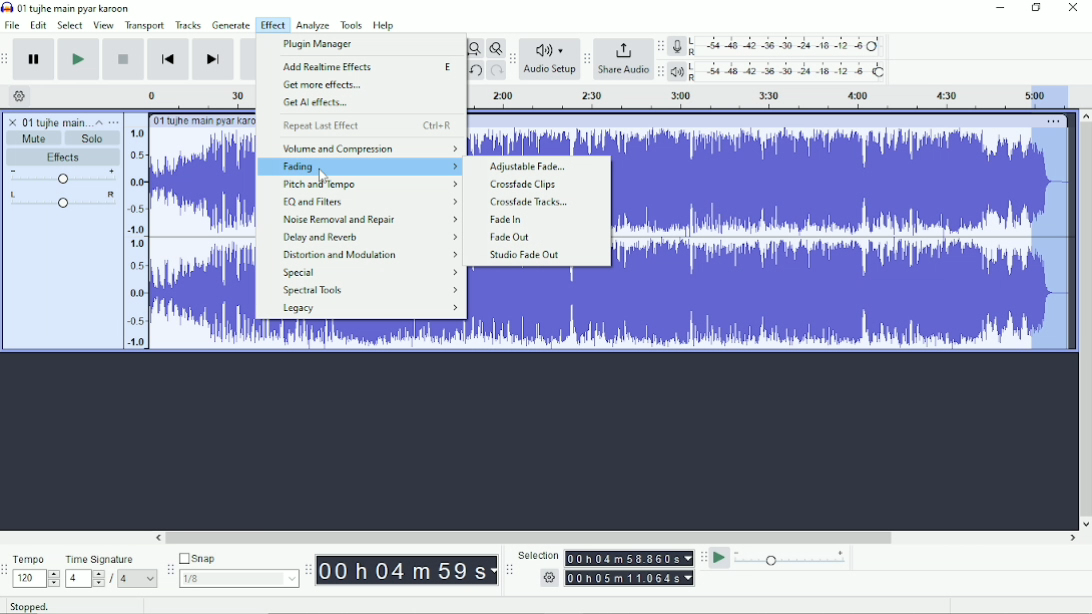  What do you see at coordinates (122, 59) in the screenshot?
I see `Stop` at bounding box center [122, 59].